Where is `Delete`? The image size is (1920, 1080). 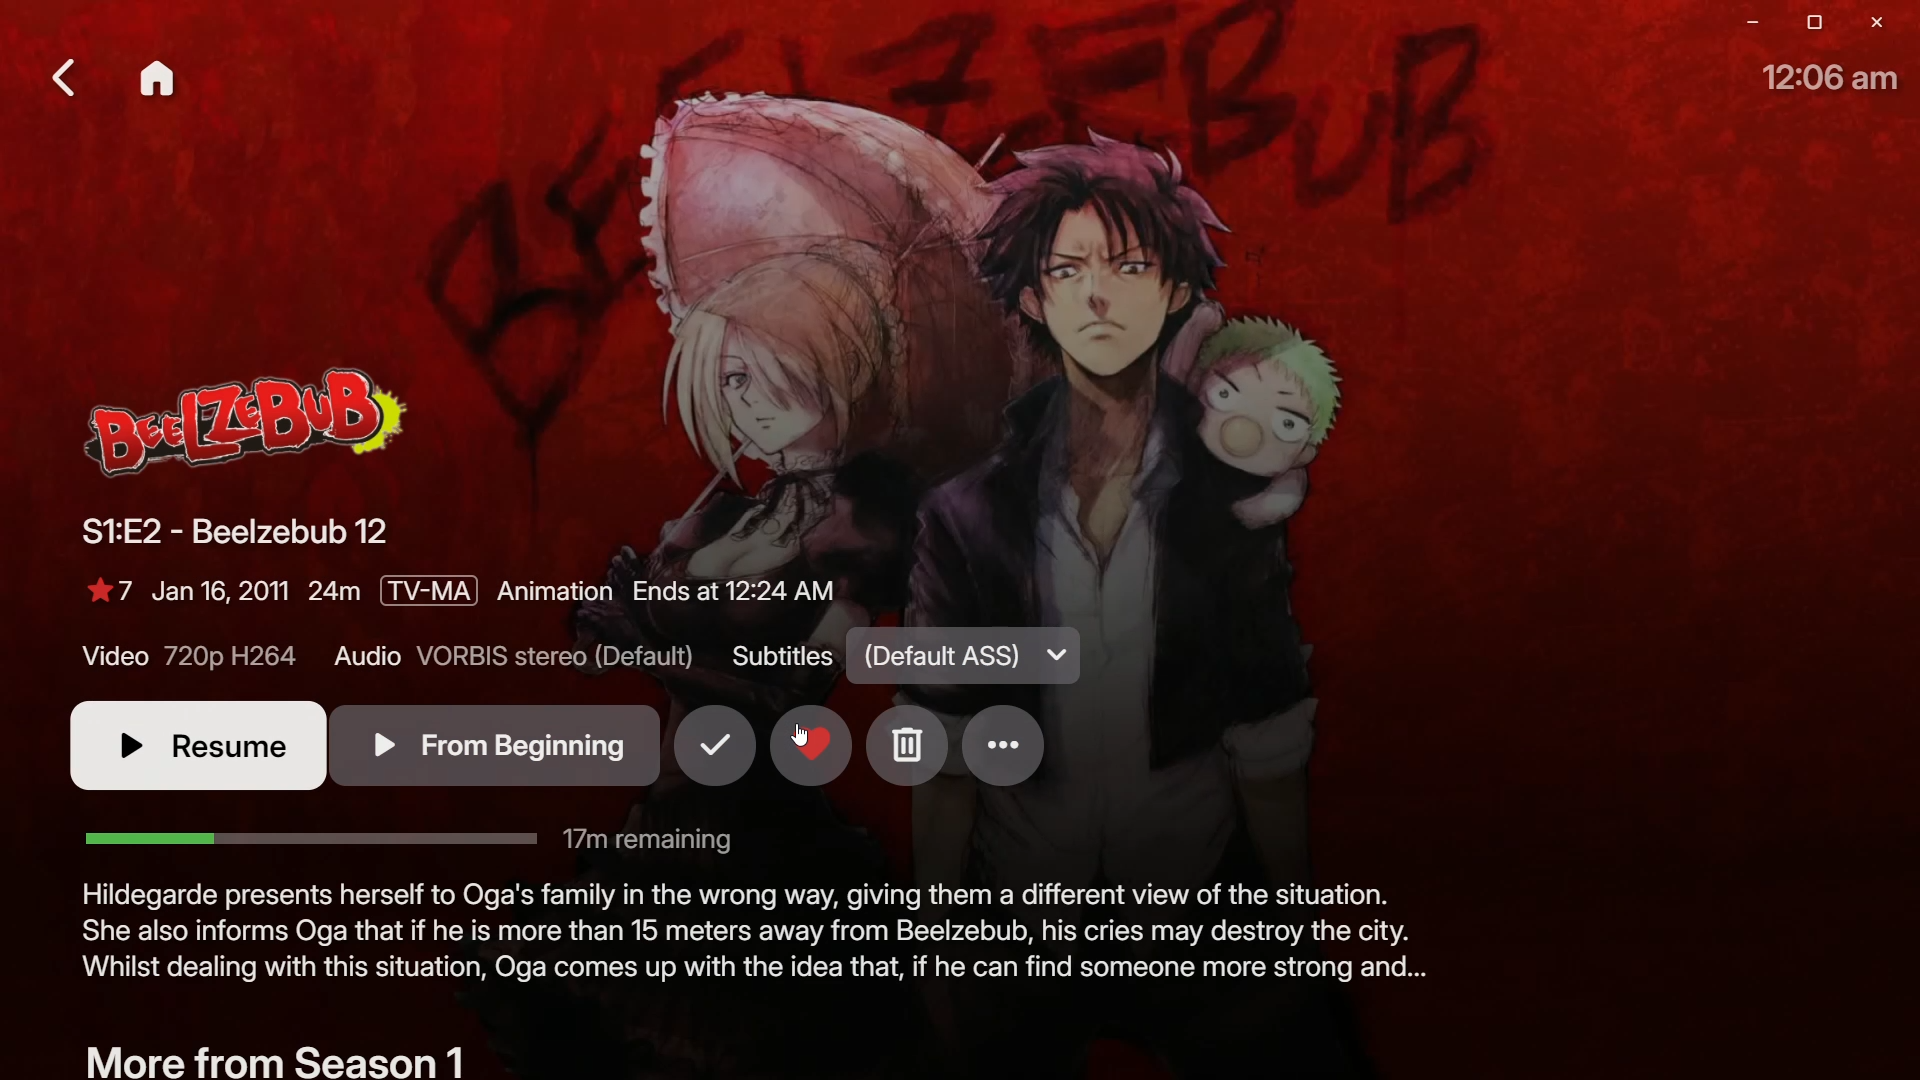 Delete is located at coordinates (908, 746).